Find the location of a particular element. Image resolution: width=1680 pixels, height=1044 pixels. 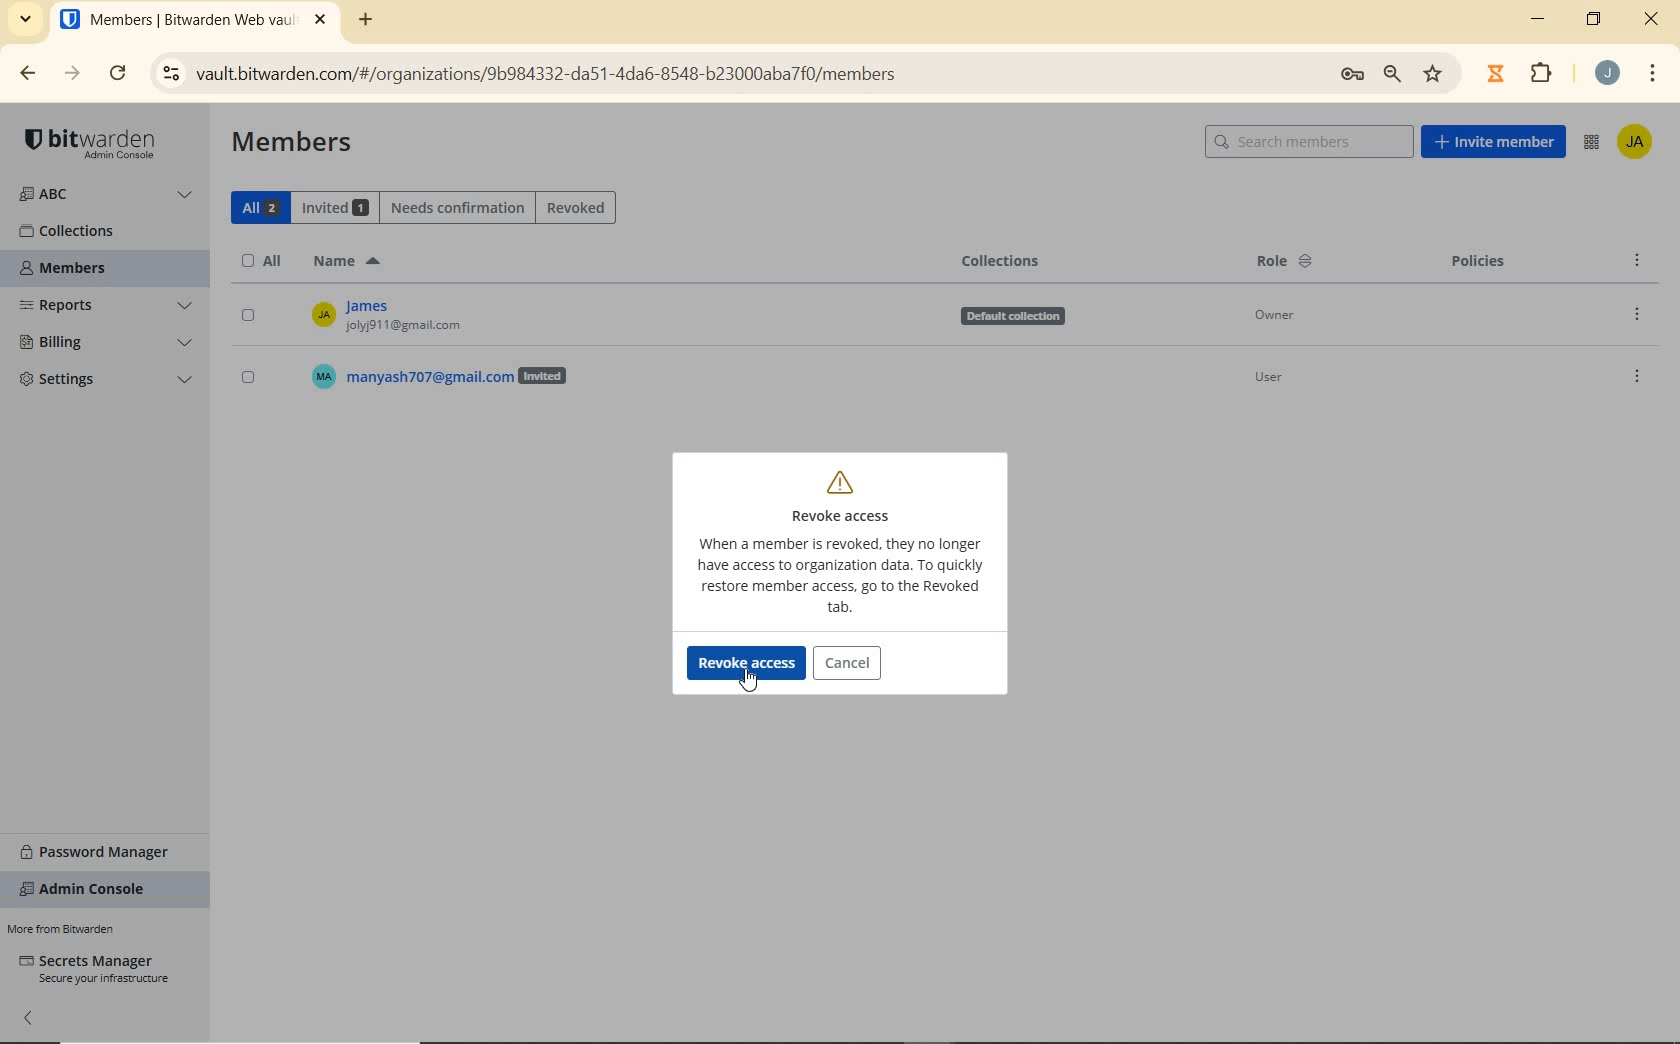

INVITE MEMBER is located at coordinates (1495, 143).